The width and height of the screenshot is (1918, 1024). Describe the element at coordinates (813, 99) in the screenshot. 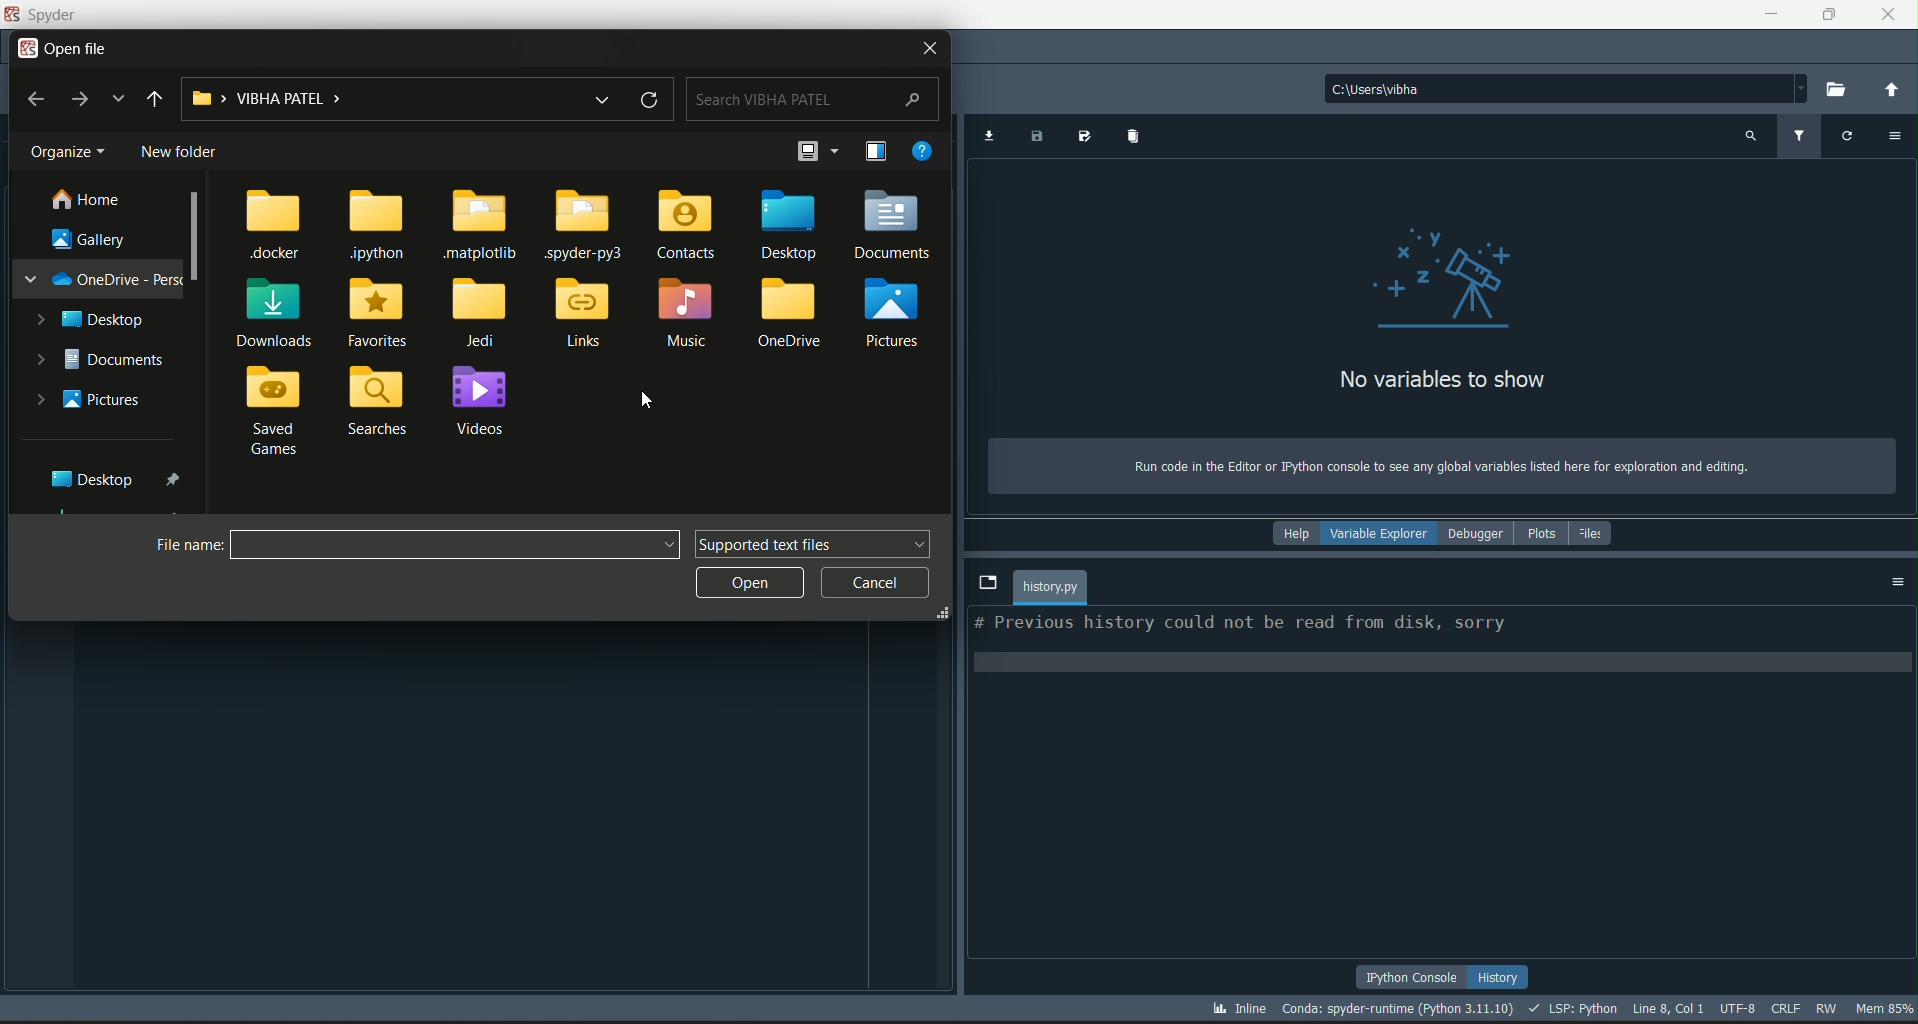

I see `search bar` at that location.